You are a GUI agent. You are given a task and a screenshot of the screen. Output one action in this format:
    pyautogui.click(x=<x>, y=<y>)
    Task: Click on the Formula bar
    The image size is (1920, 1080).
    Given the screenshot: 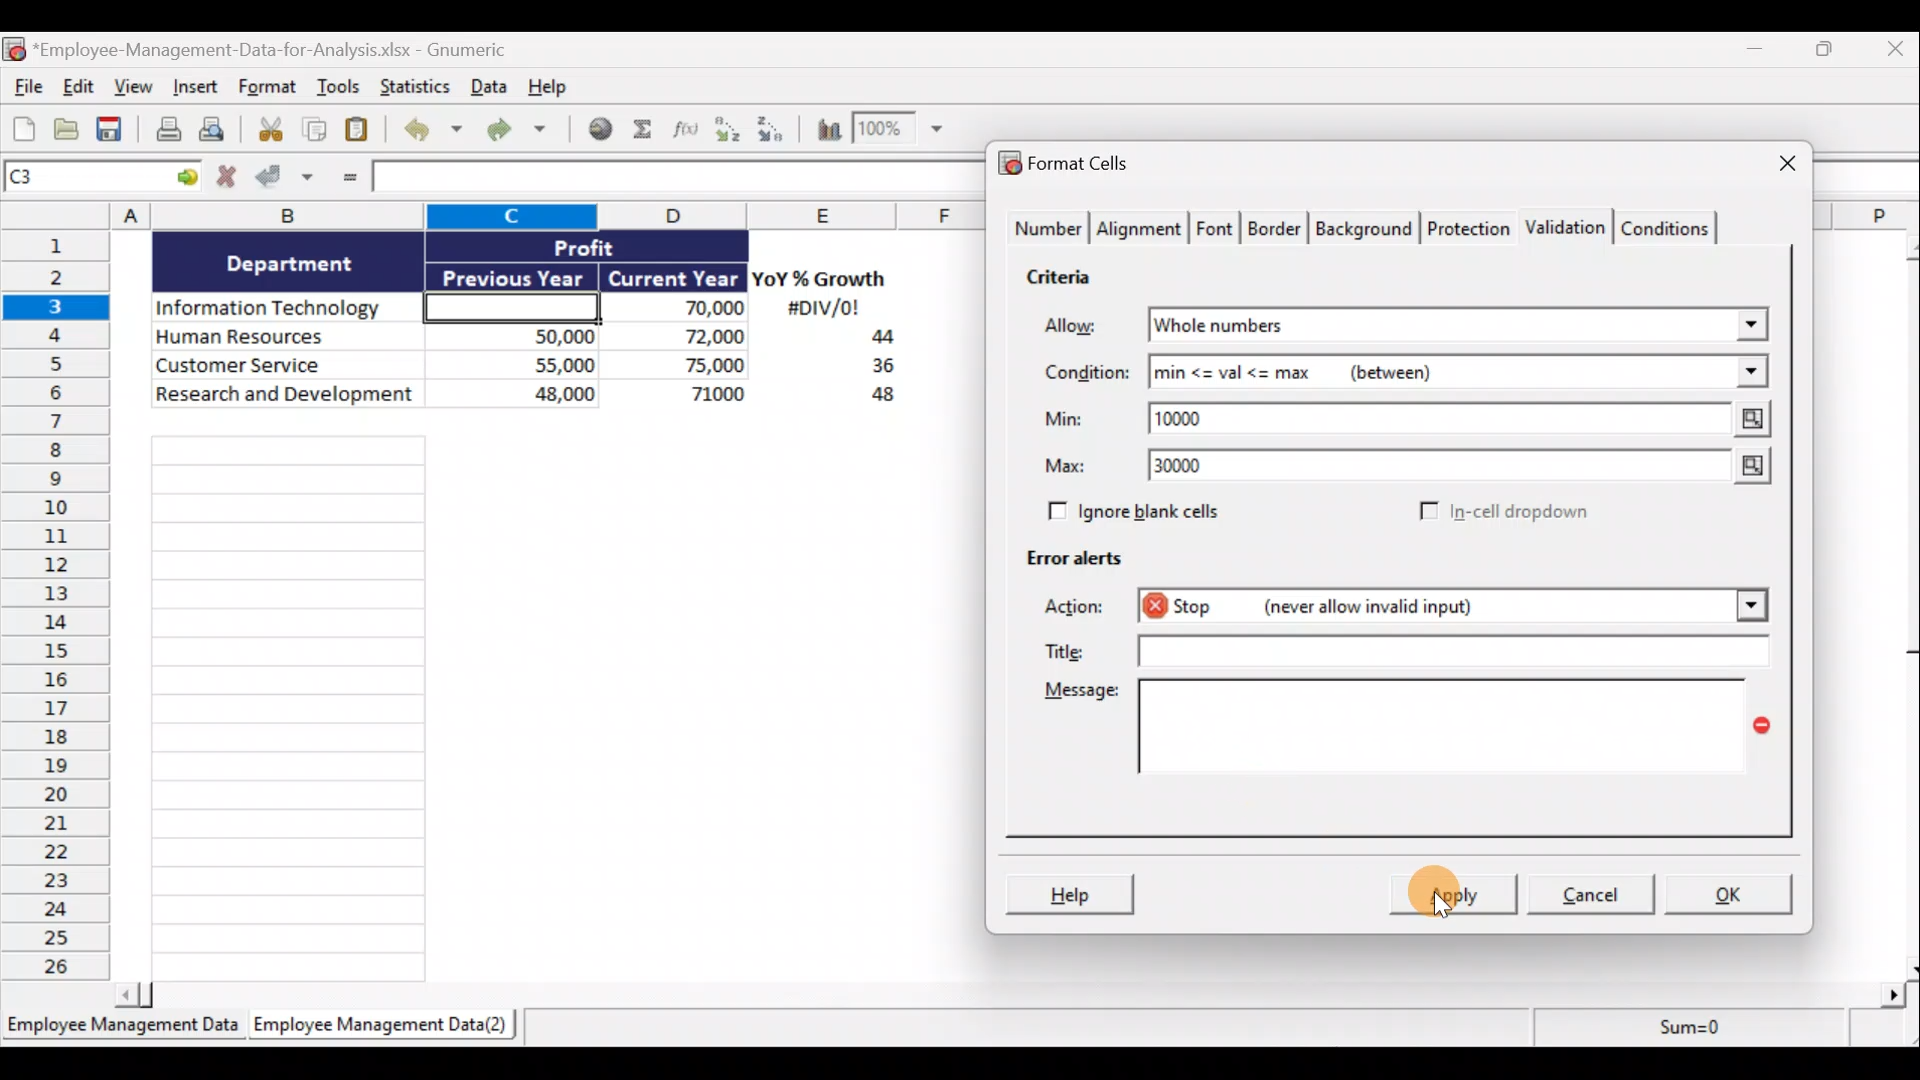 What is the action you would take?
    pyautogui.click(x=672, y=179)
    